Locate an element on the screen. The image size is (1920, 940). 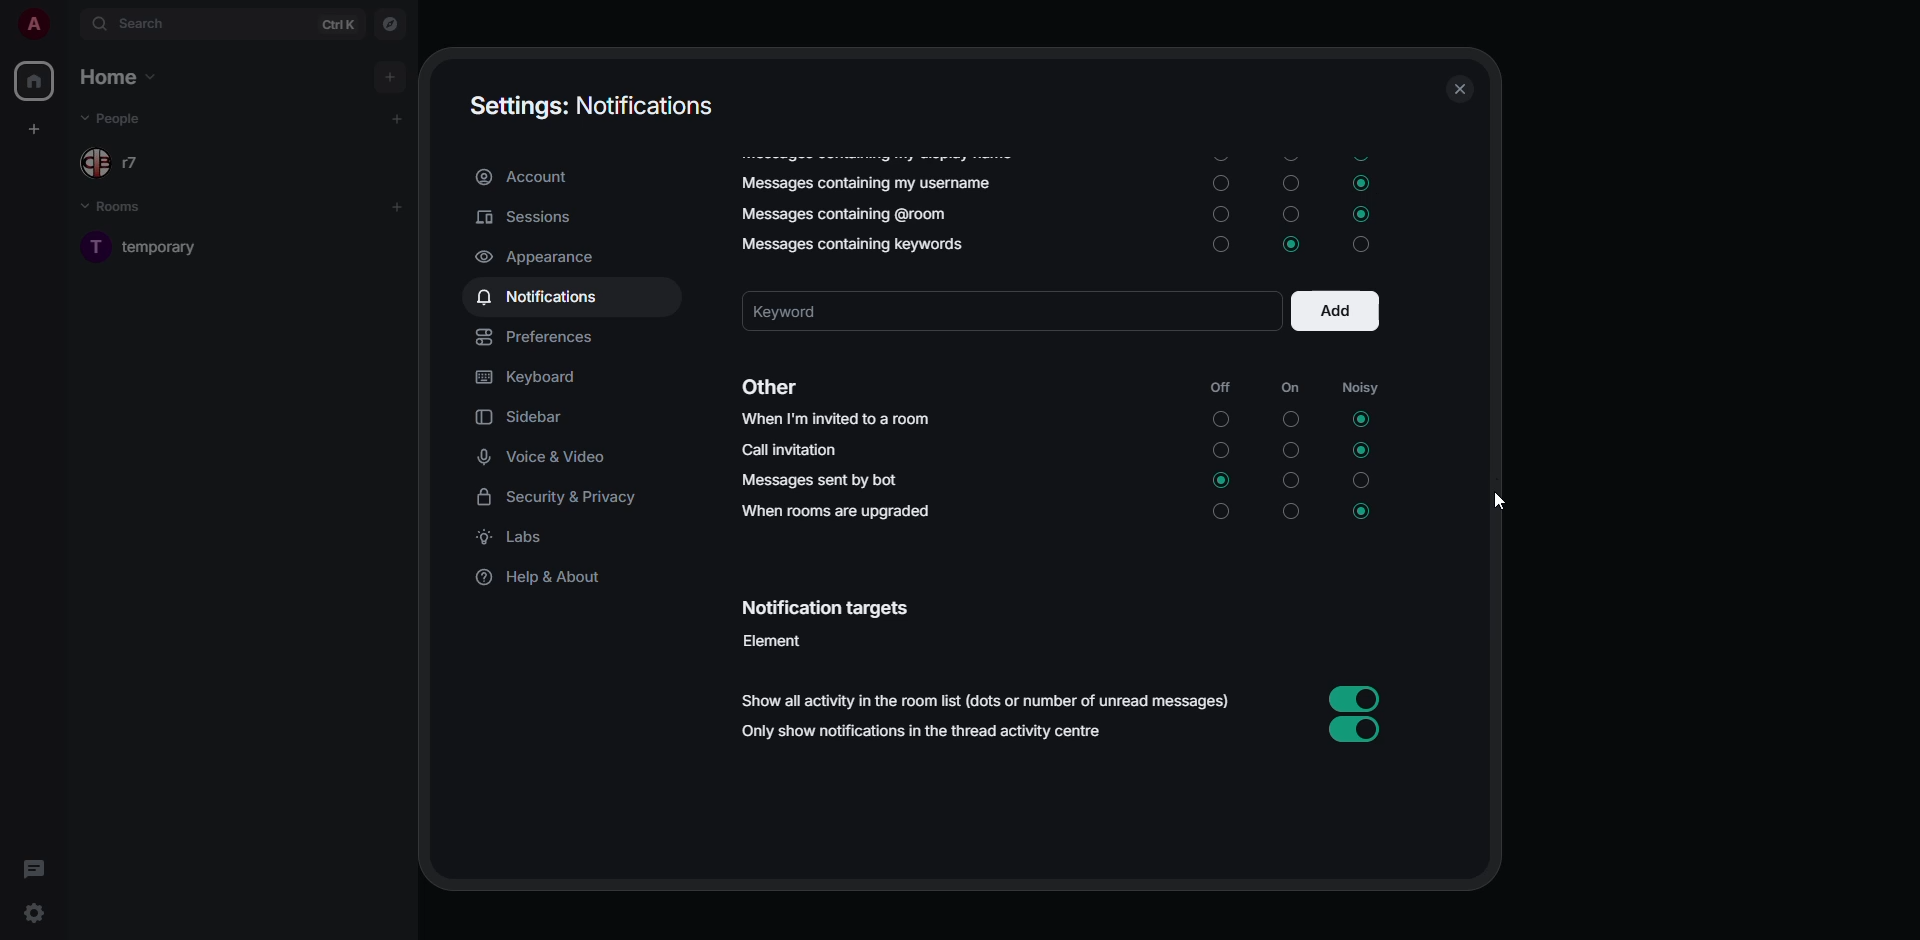
on is located at coordinates (1289, 389).